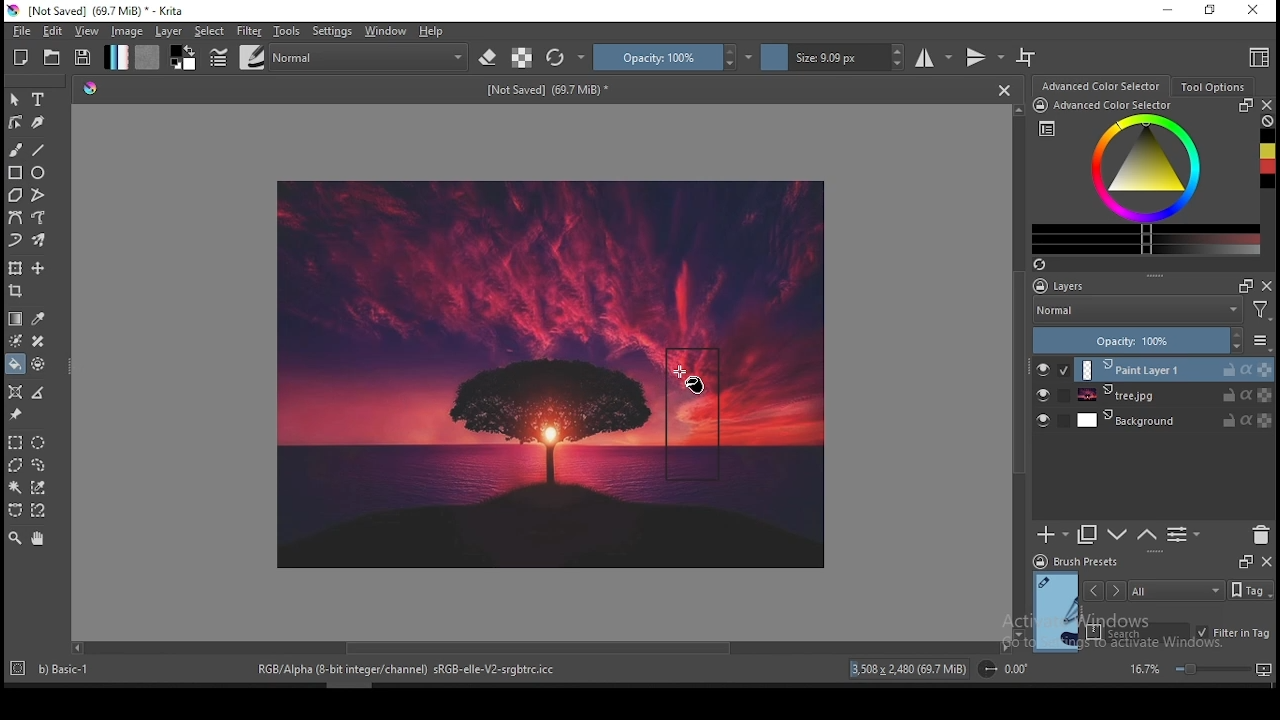 Image resolution: width=1280 pixels, height=720 pixels. What do you see at coordinates (169, 32) in the screenshot?
I see `layer` at bounding box center [169, 32].